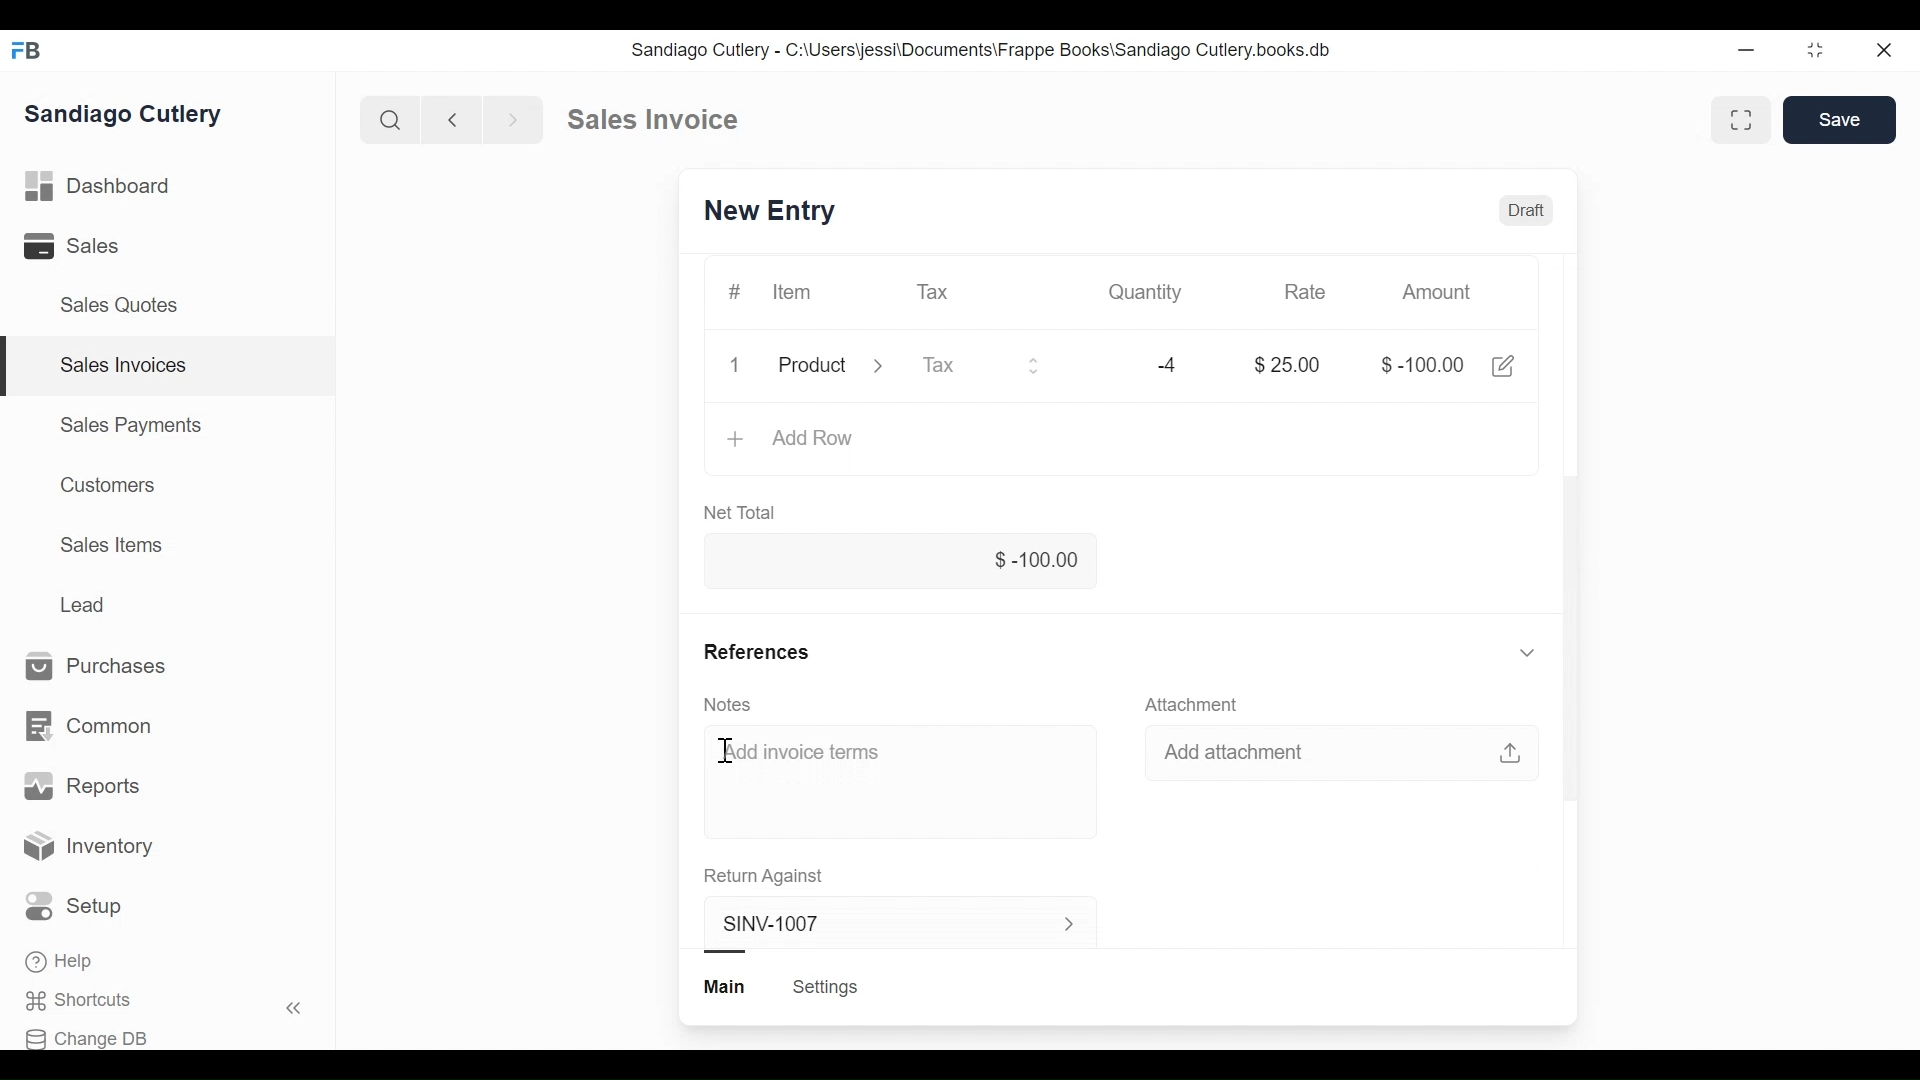  Describe the element at coordinates (1195, 703) in the screenshot. I see `Attachment` at that location.